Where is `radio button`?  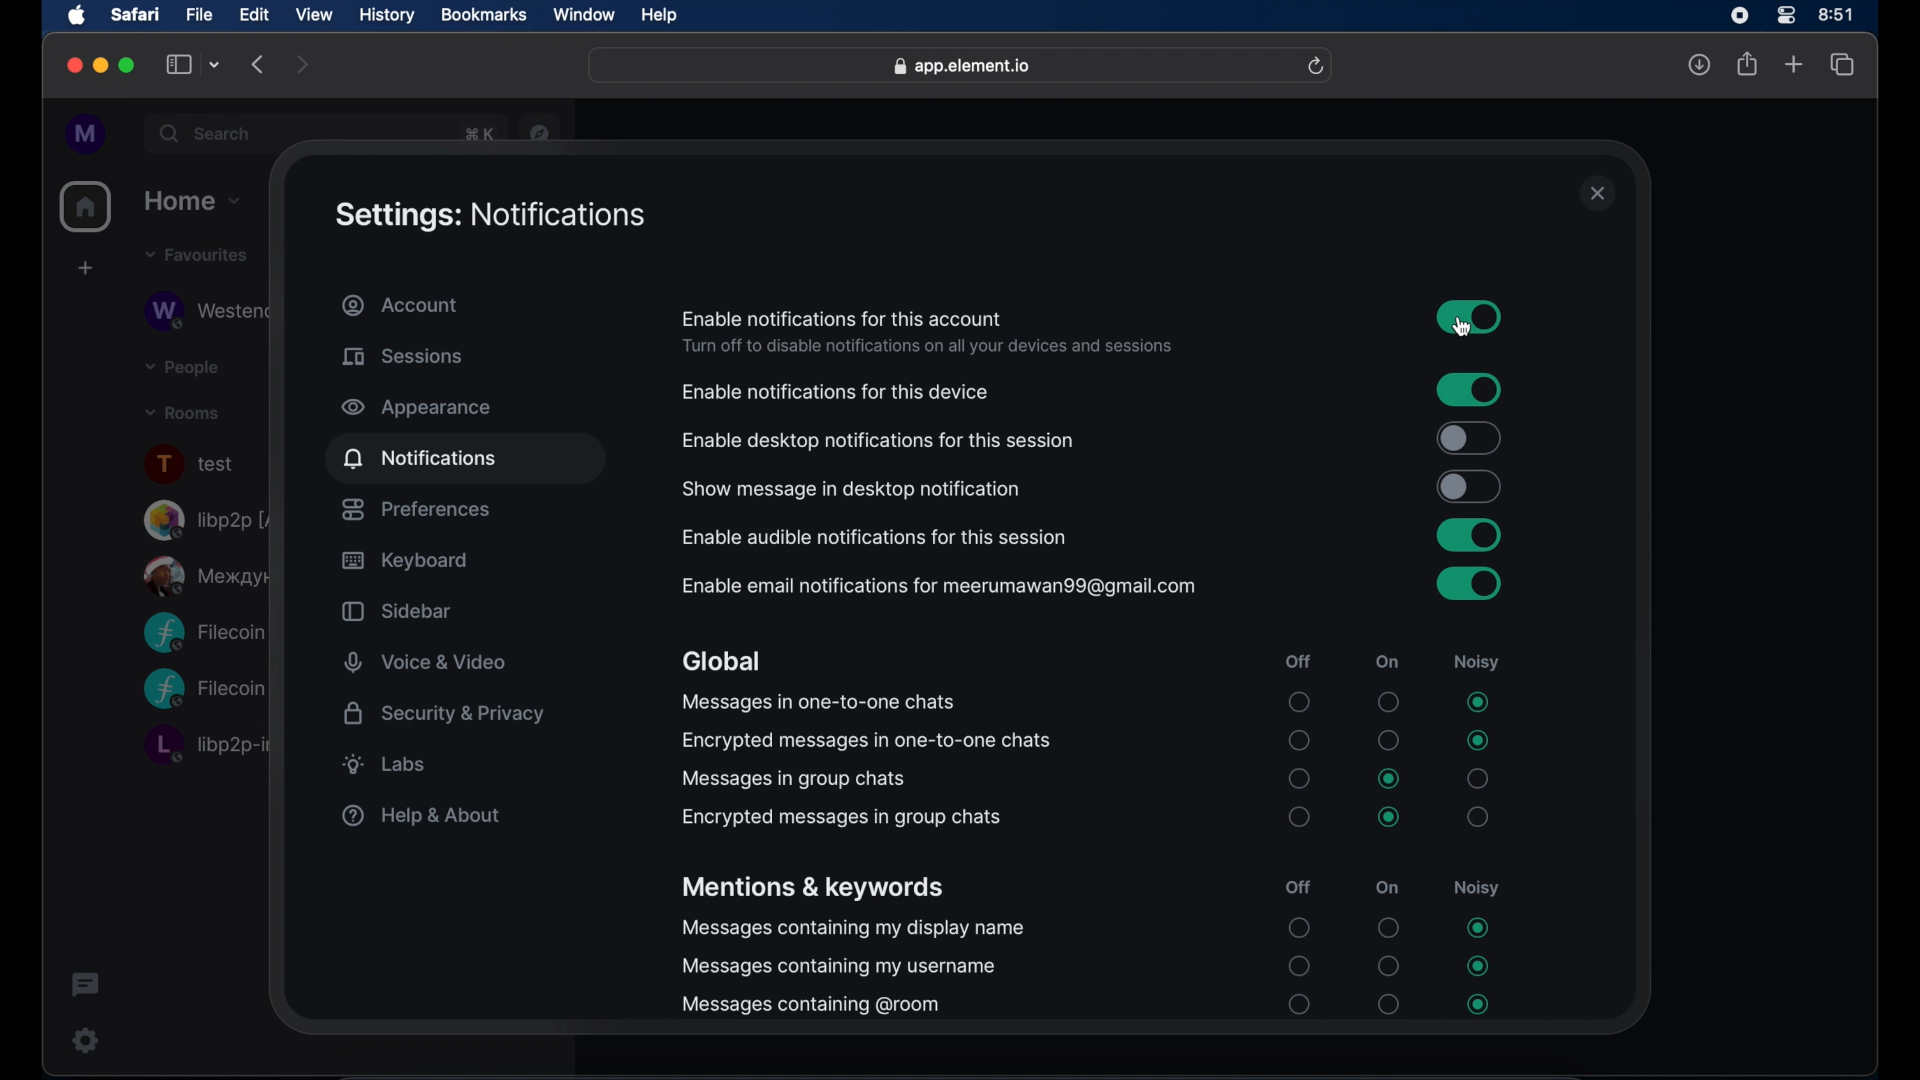
radio button is located at coordinates (1299, 702).